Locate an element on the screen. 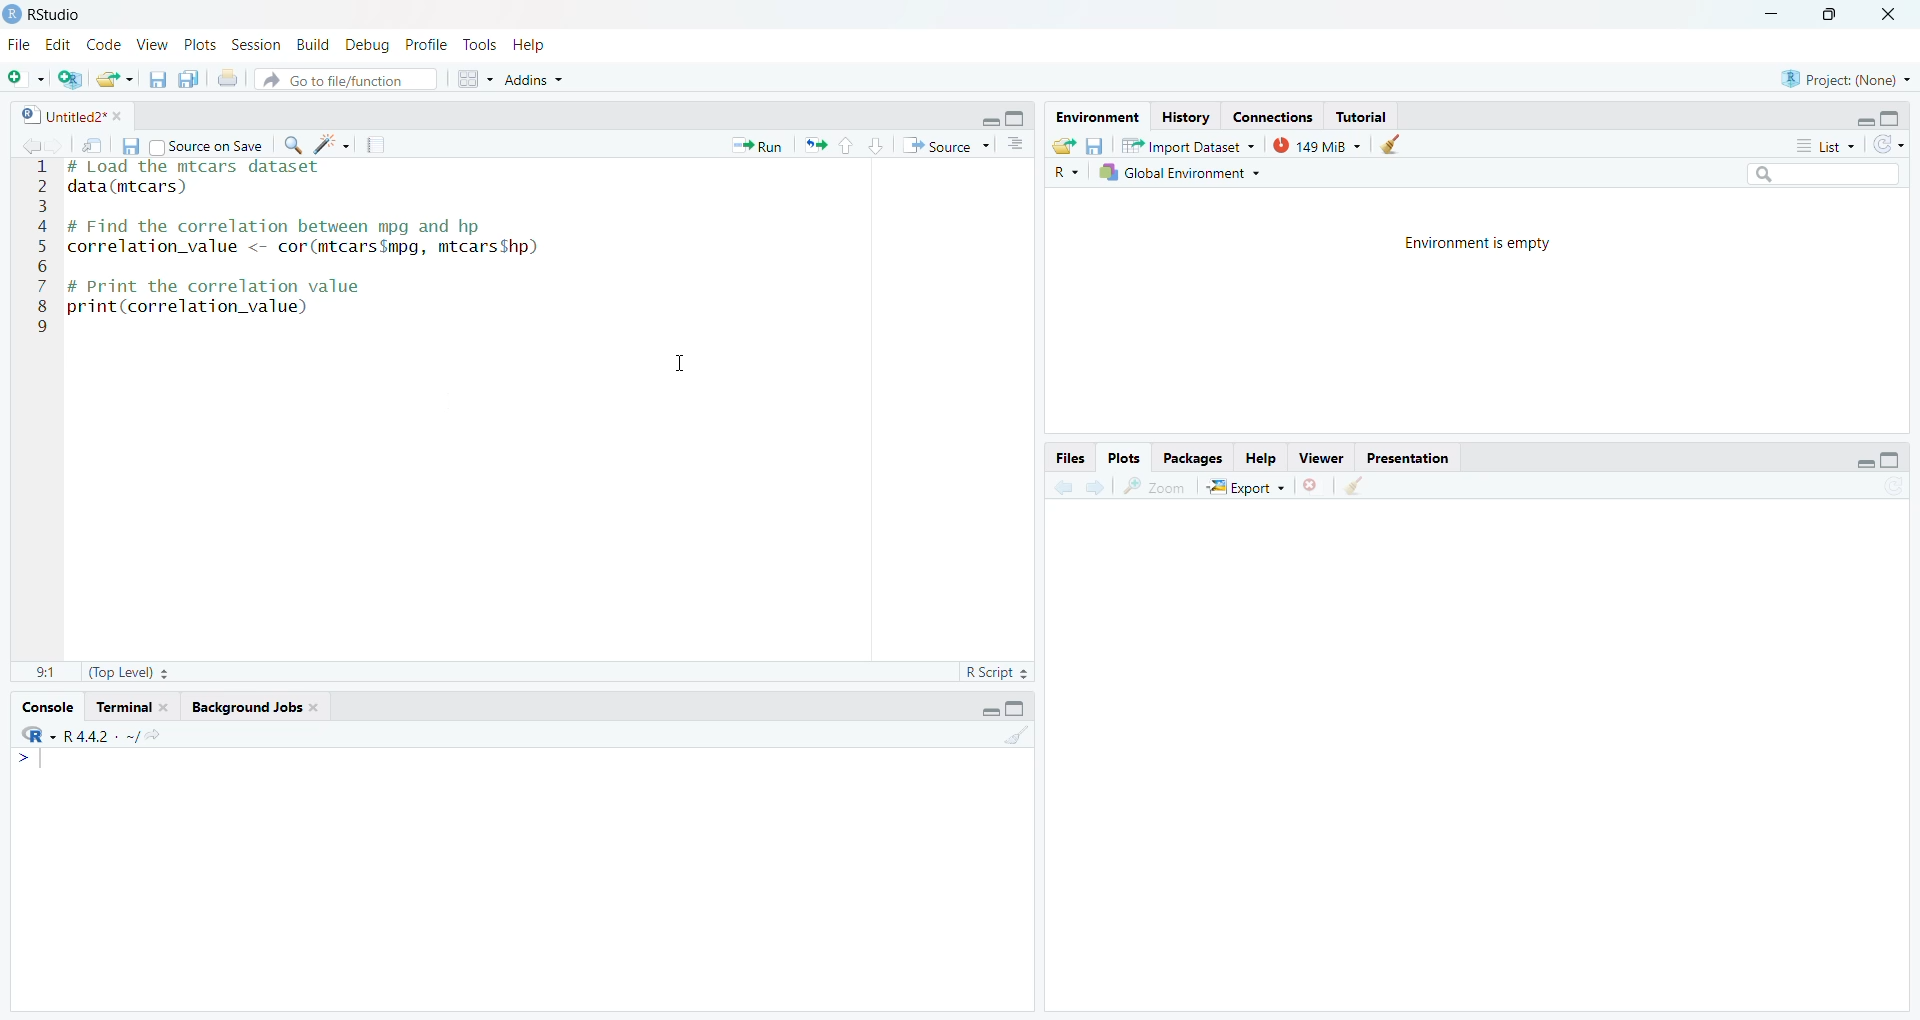  Close is located at coordinates (1894, 12).